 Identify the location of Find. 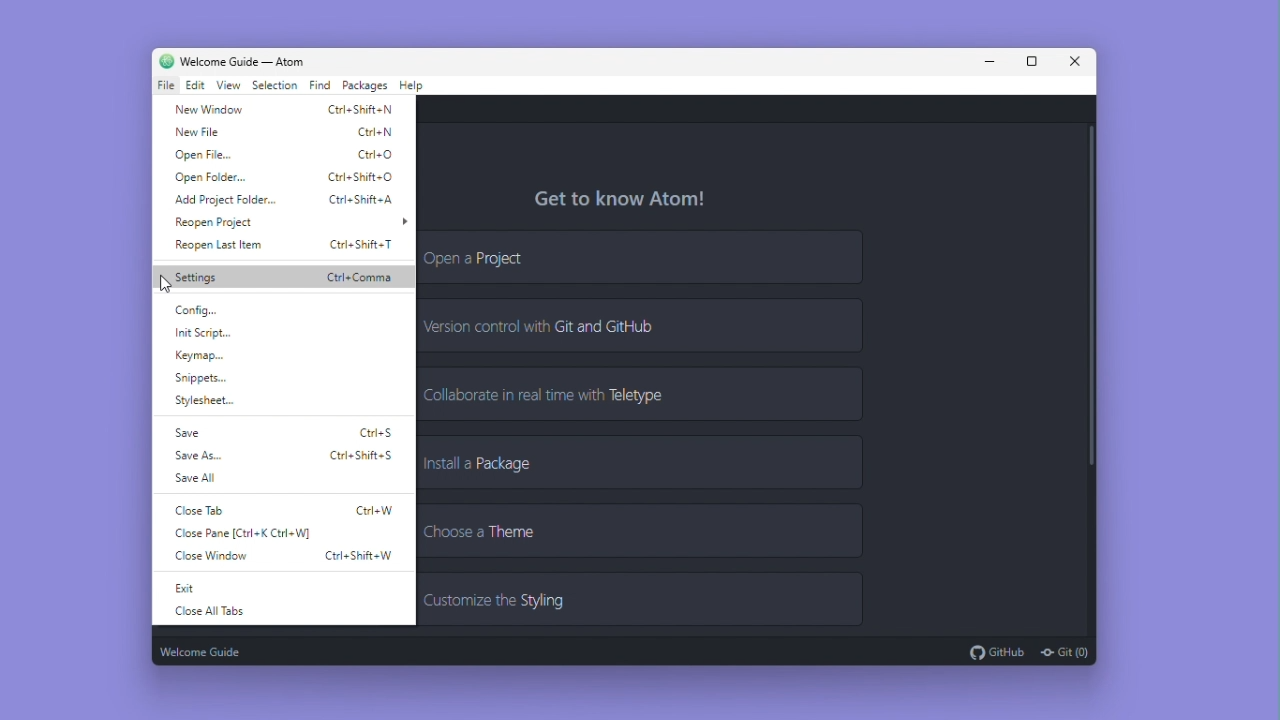
(321, 84).